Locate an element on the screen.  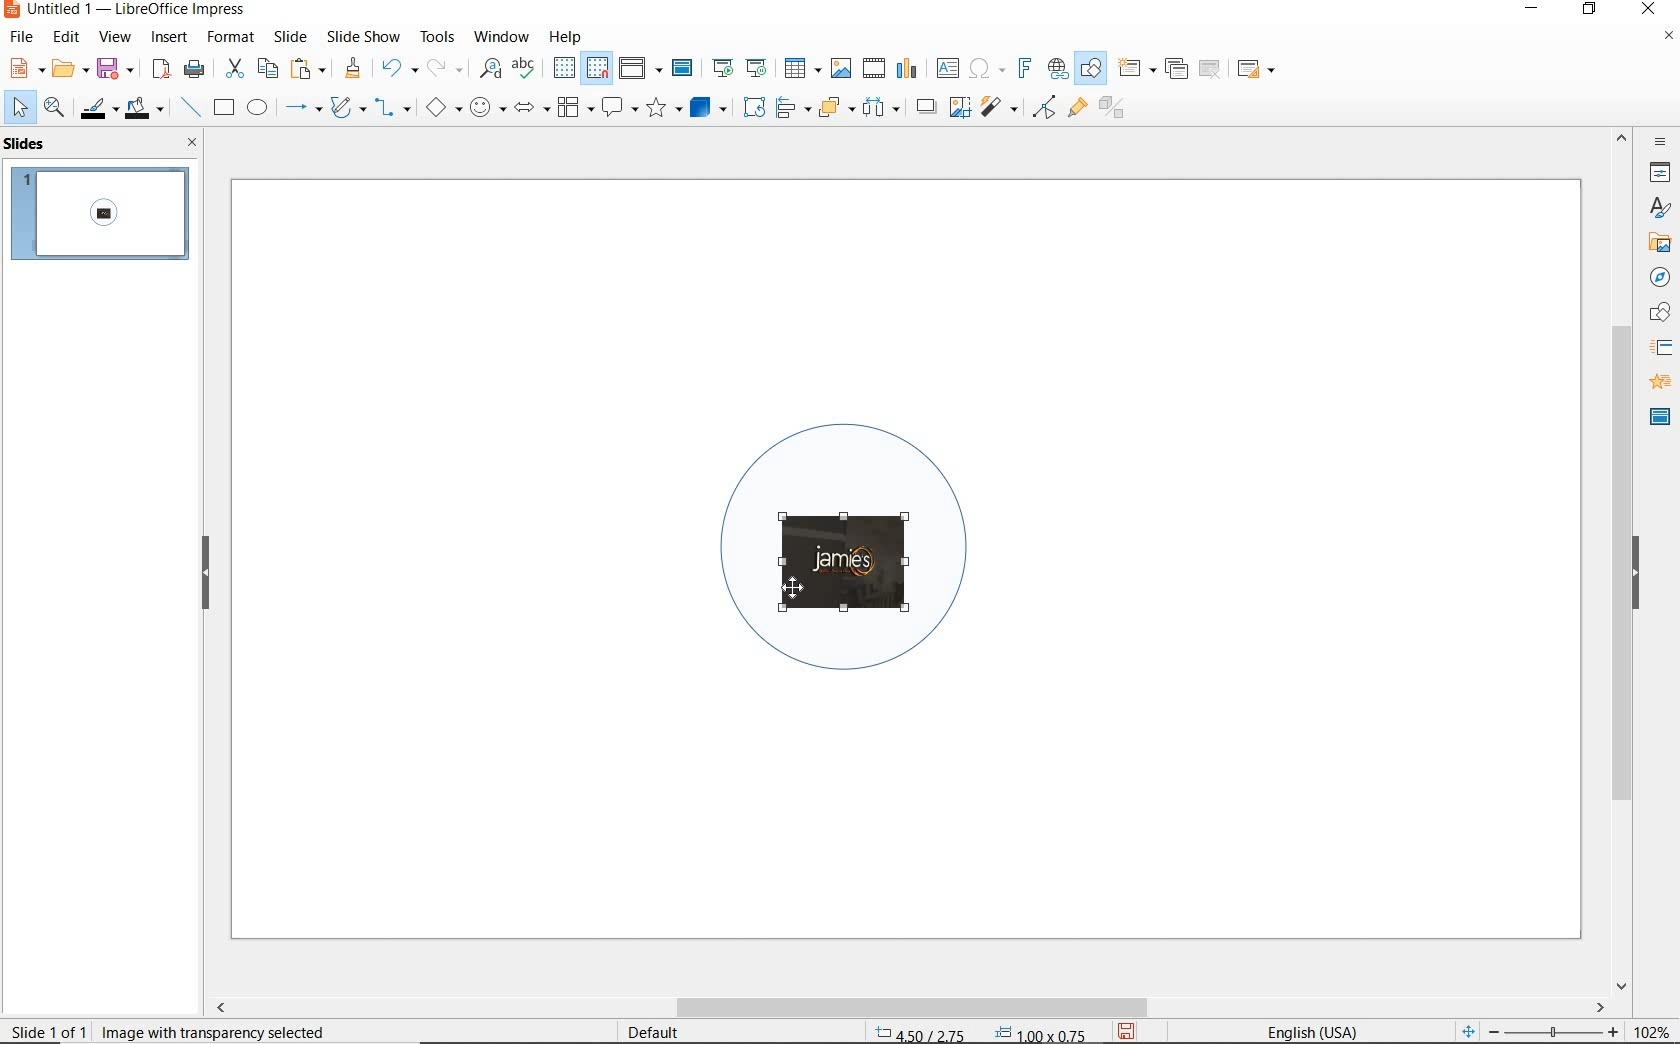
cut is located at coordinates (232, 69).